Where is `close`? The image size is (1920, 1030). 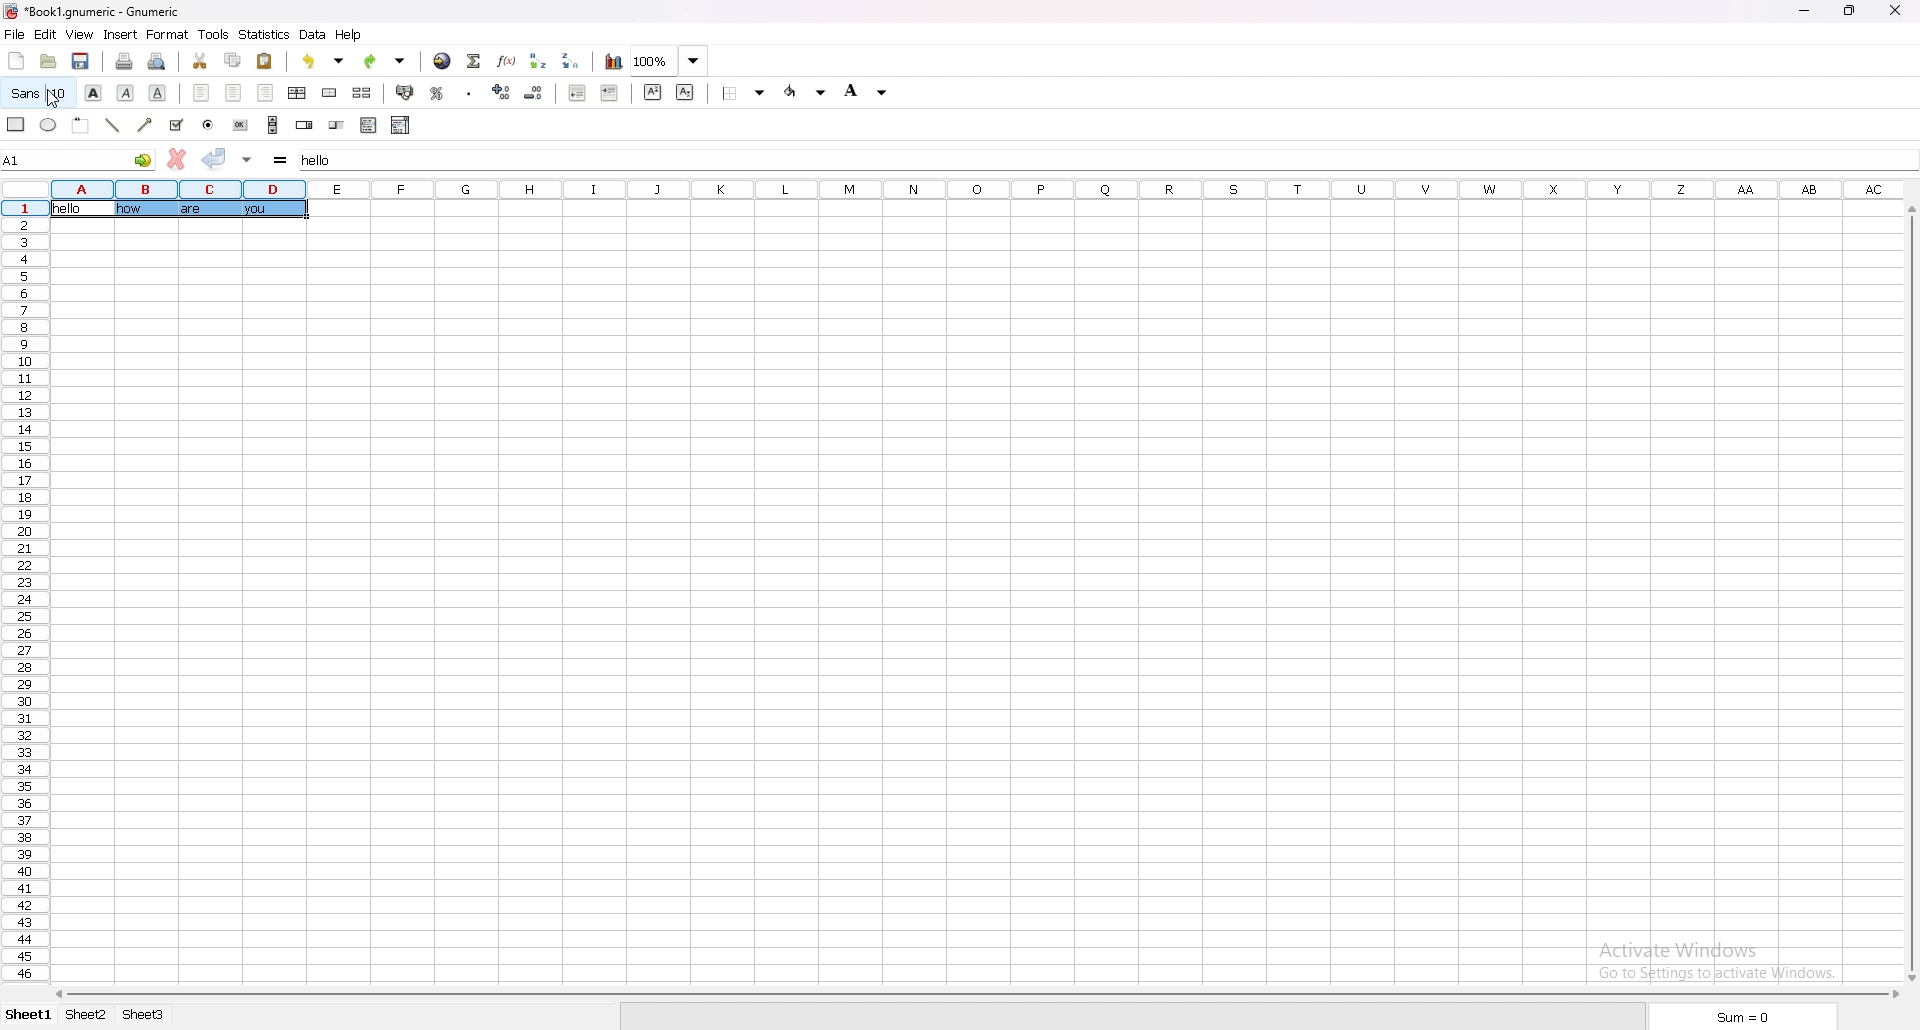 close is located at coordinates (1897, 11).